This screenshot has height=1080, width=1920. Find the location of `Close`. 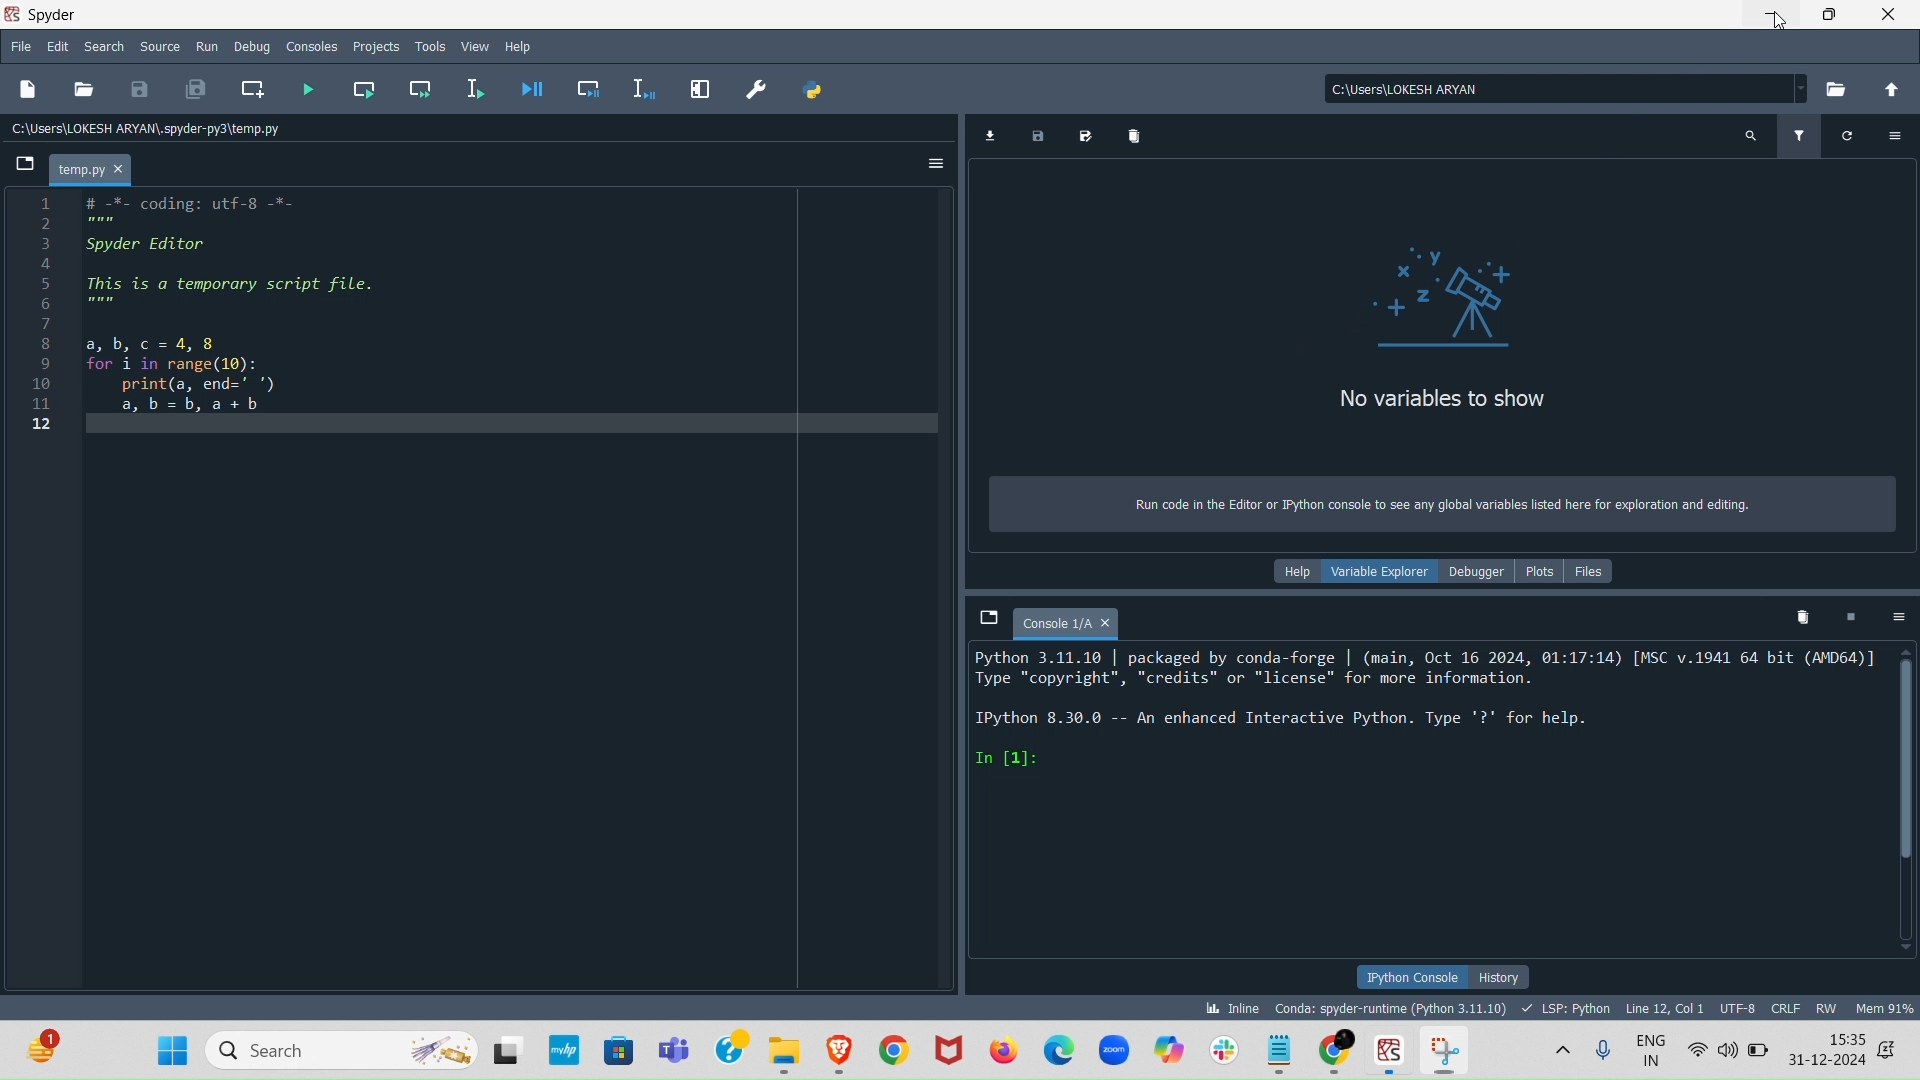

Close is located at coordinates (1890, 15).